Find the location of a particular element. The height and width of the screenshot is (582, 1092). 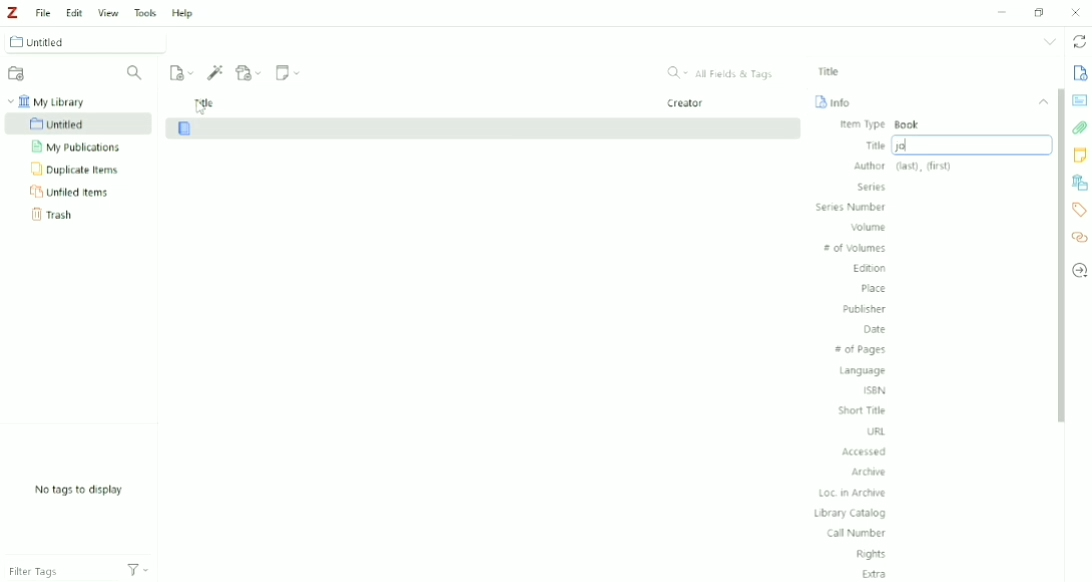

View is located at coordinates (107, 10).